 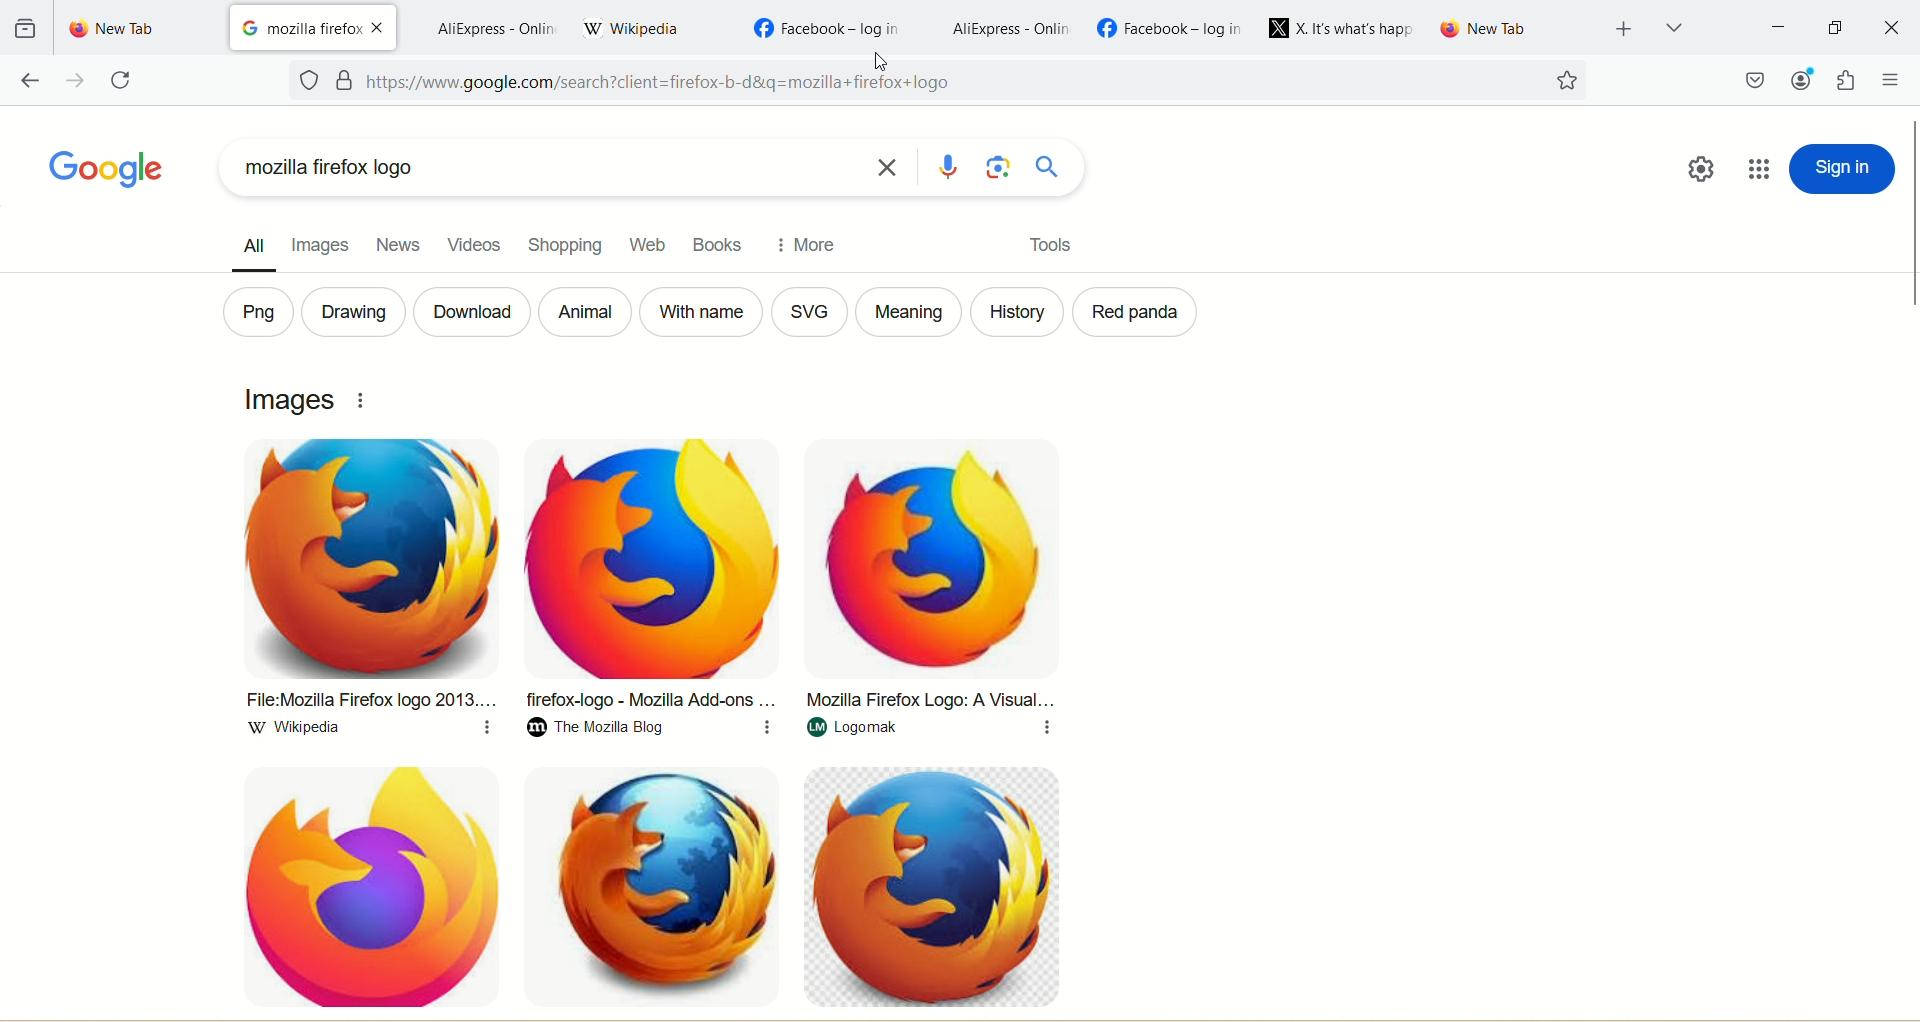 I want to click on extensions, so click(x=1849, y=79).